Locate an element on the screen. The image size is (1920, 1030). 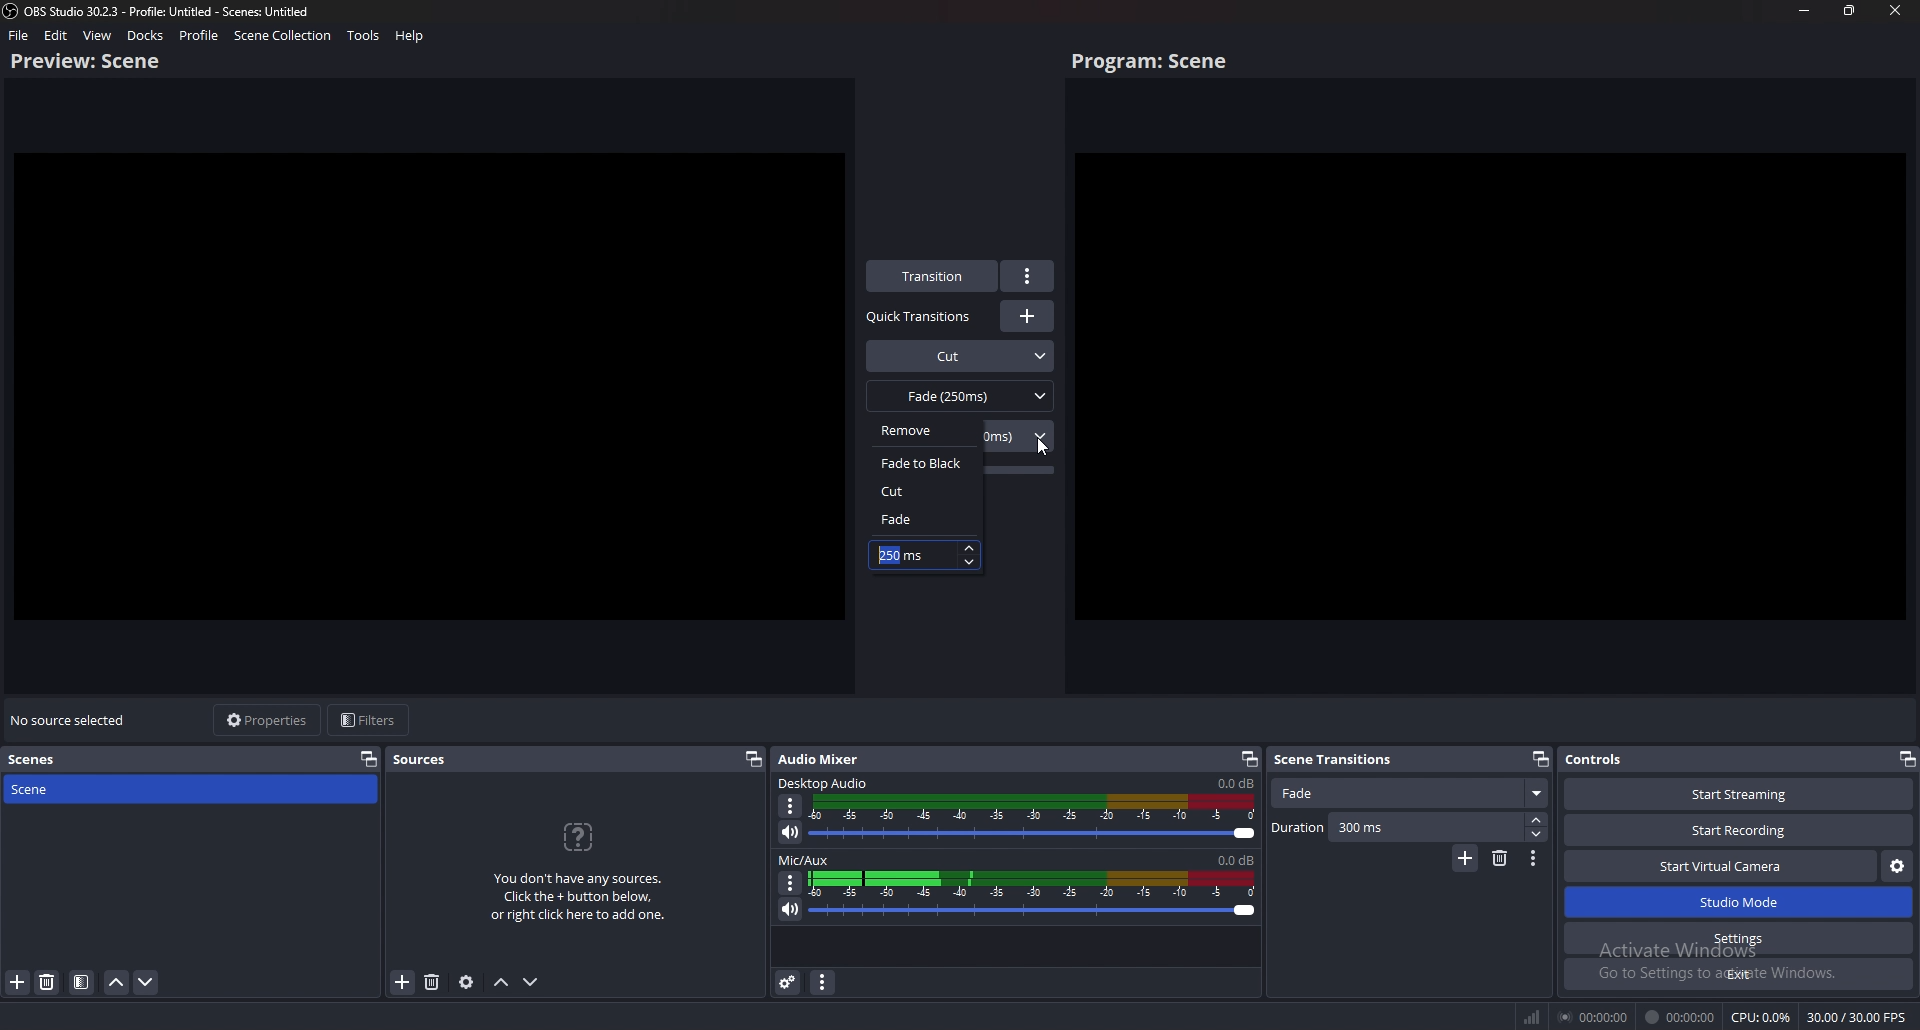
pop out is located at coordinates (753, 760).